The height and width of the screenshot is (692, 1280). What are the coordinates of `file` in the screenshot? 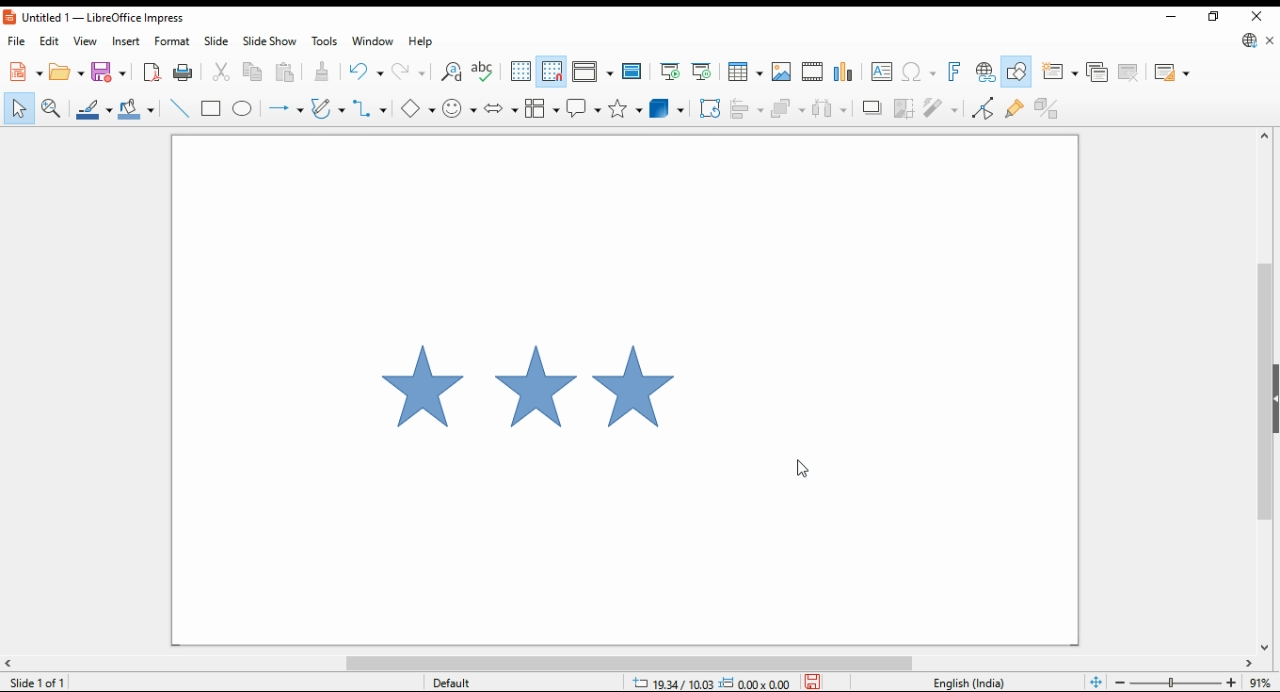 It's located at (17, 40).